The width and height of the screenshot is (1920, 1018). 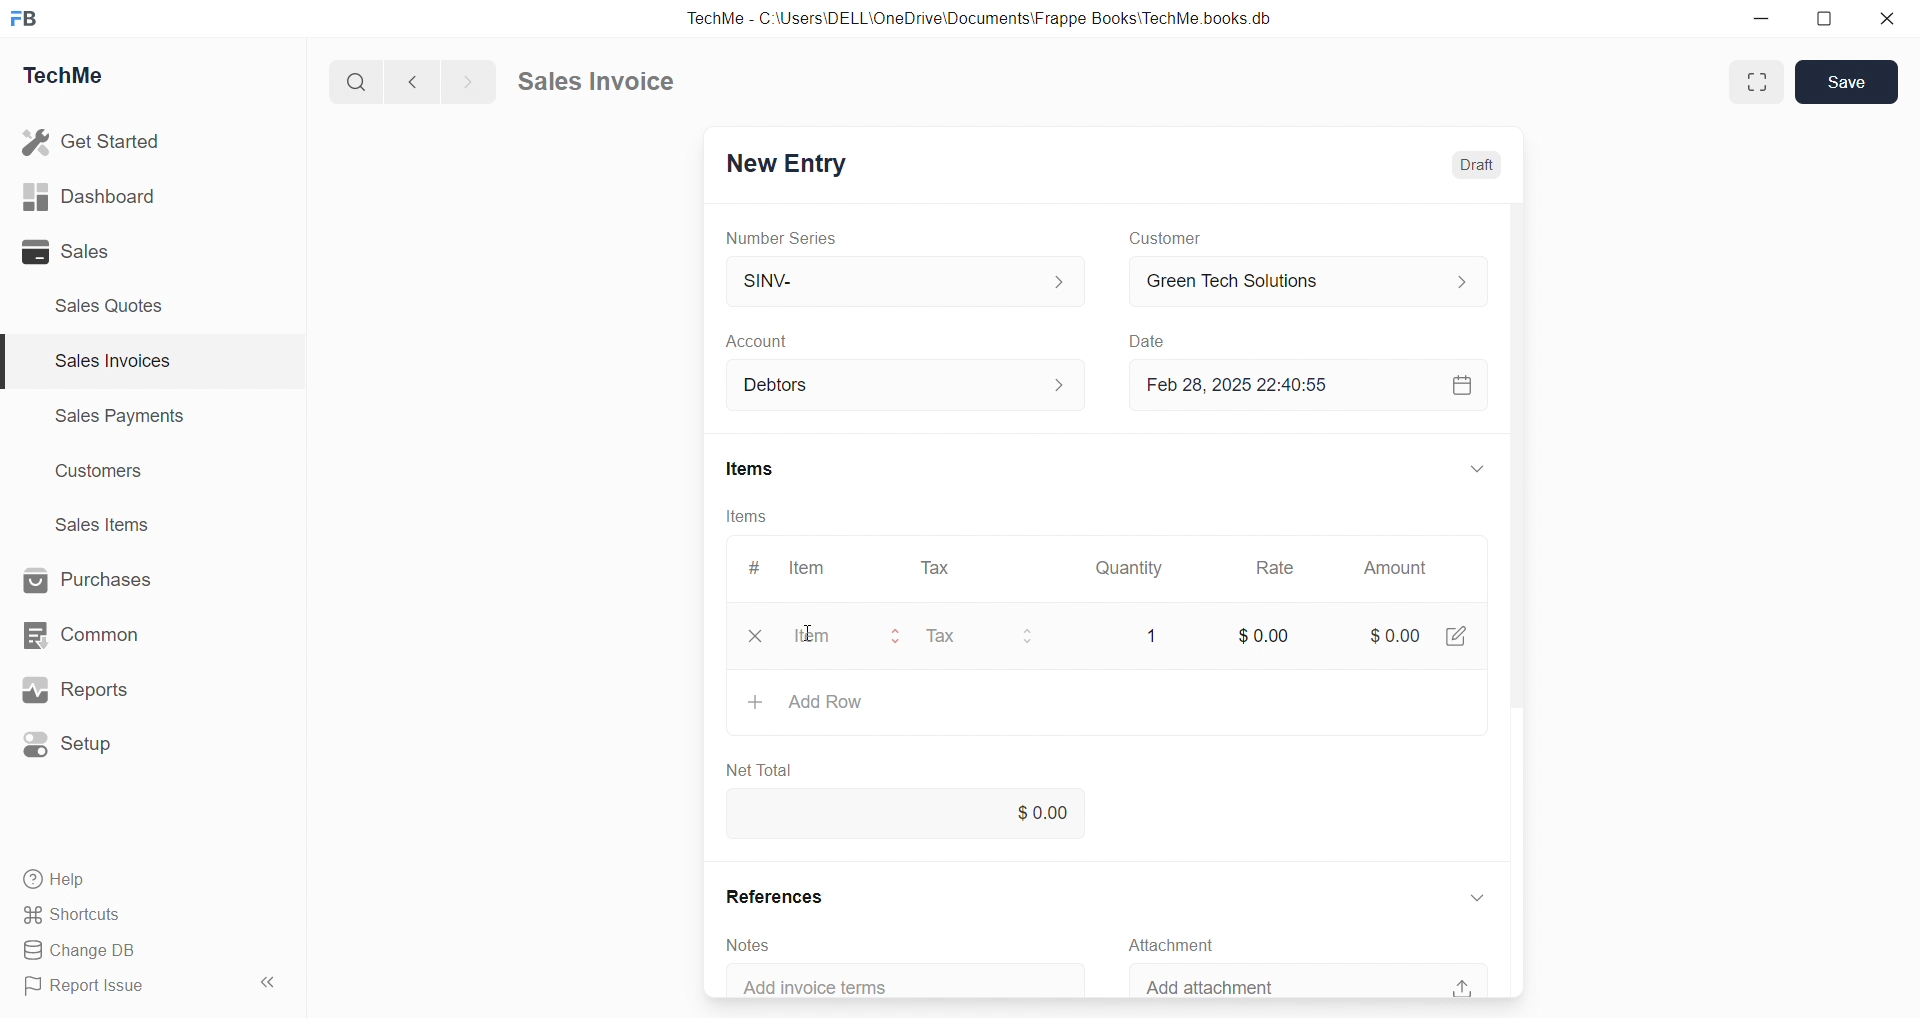 What do you see at coordinates (75, 915) in the screenshot?
I see `Shortcuts` at bounding box center [75, 915].